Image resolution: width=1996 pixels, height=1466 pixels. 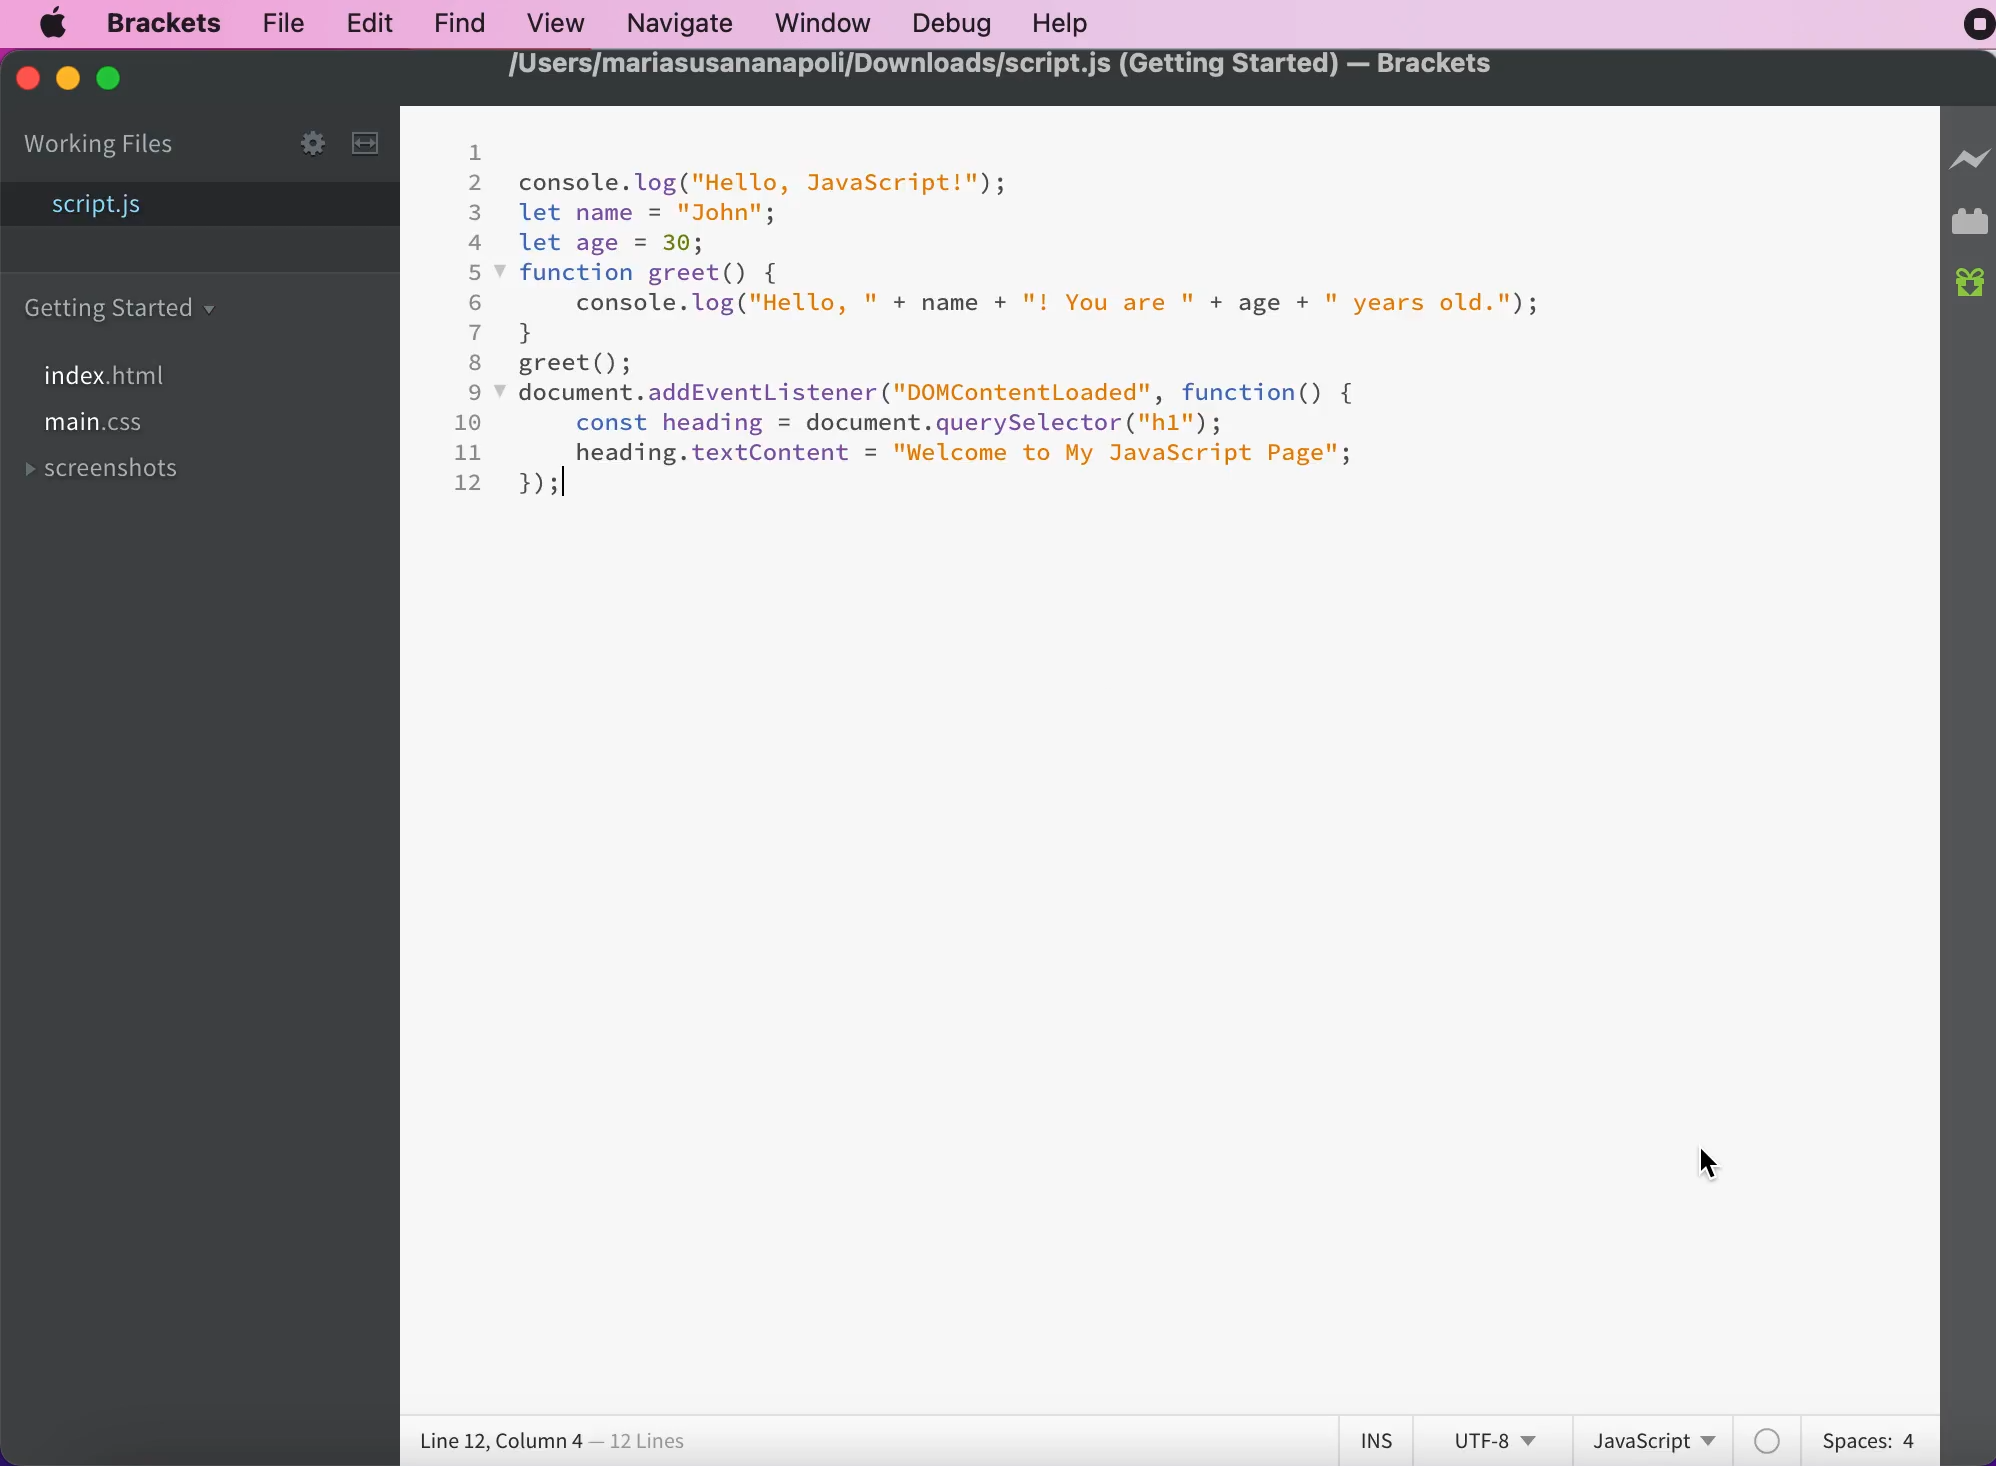 What do you see at coordinates (1708, 1162) in the screenshot?
I see `cursor` at bounding box center [1708, 1162].